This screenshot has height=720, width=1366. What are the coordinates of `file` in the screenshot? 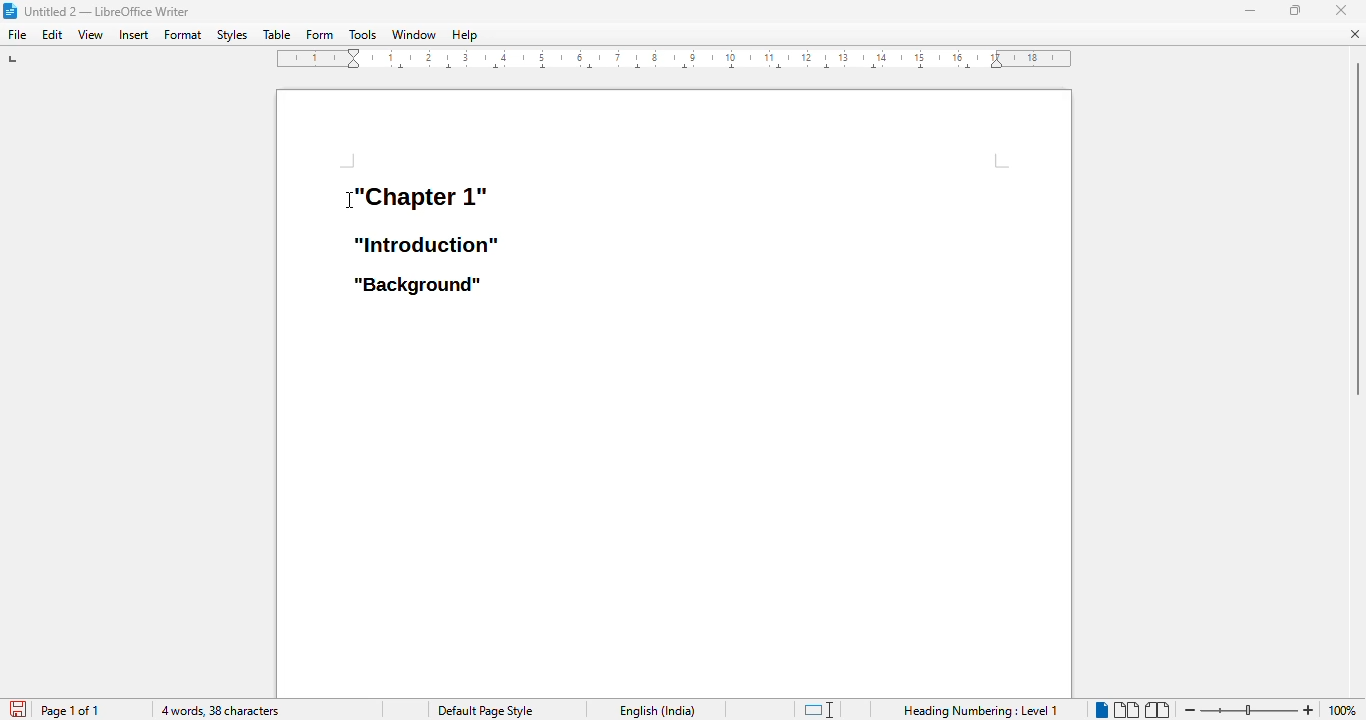 It's located at (17, 34).